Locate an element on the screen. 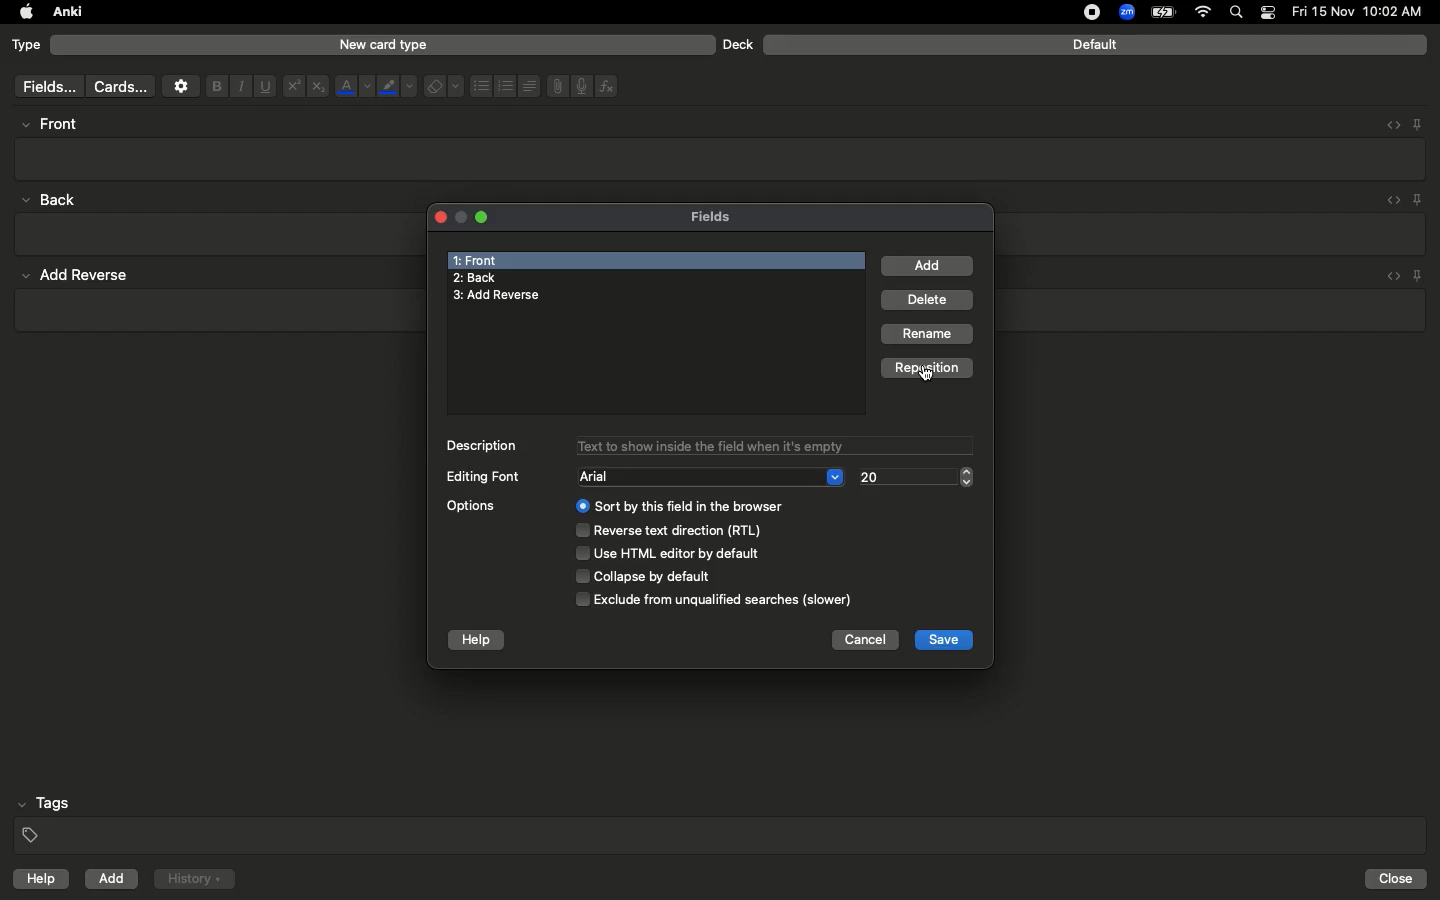  date and time is located at coordinates (1363, 11).